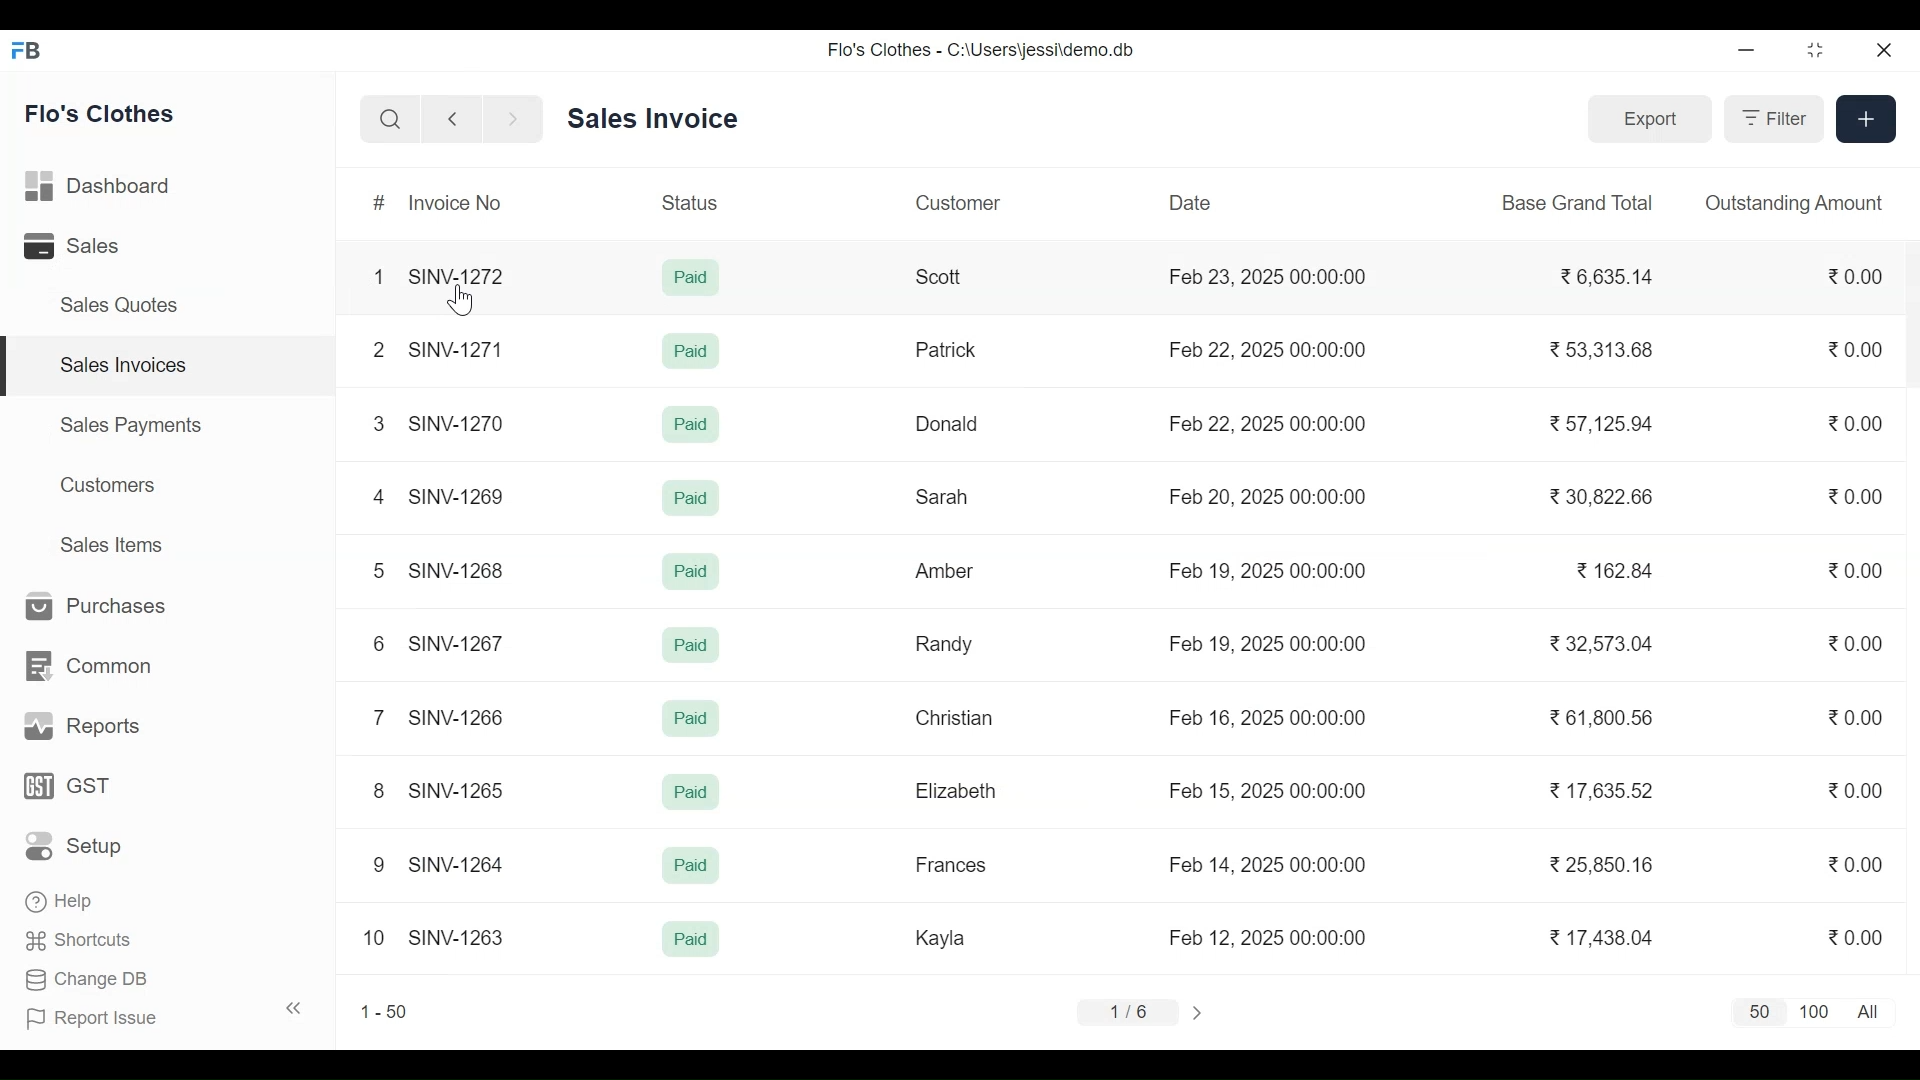 This screenshot has width=1920, height=1080. What do you see at coordinates (688, 352) in the screenshot?
I see `Paid` at bounding box center [688, 352].